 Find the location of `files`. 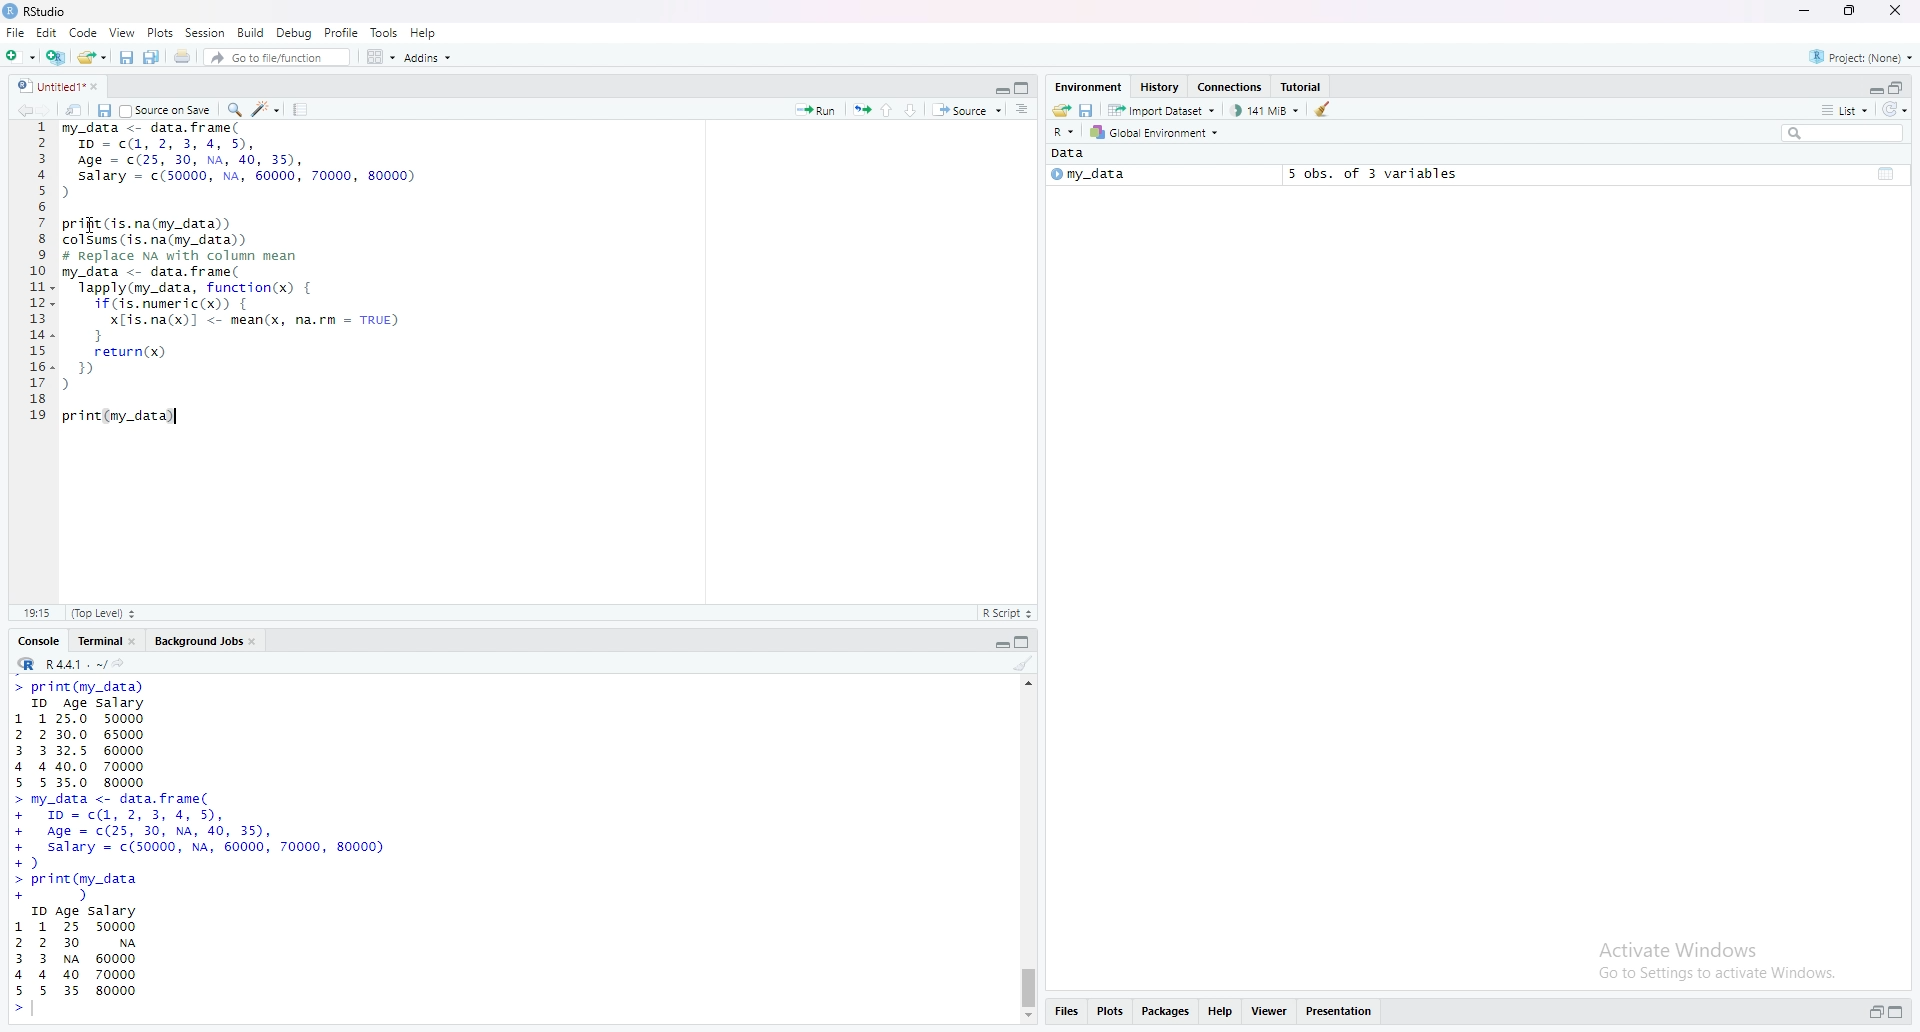

files is located at coordinates (1065, 1012).